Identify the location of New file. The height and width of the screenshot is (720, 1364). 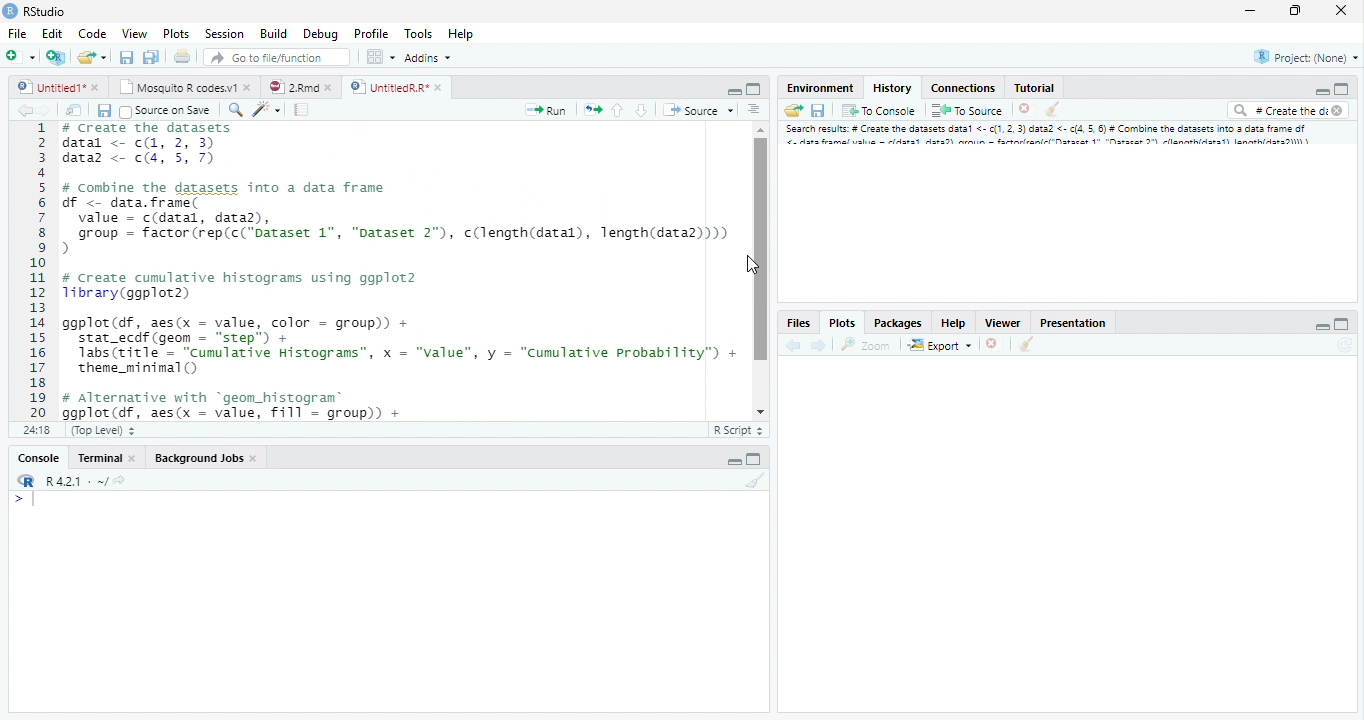
(20, 55).